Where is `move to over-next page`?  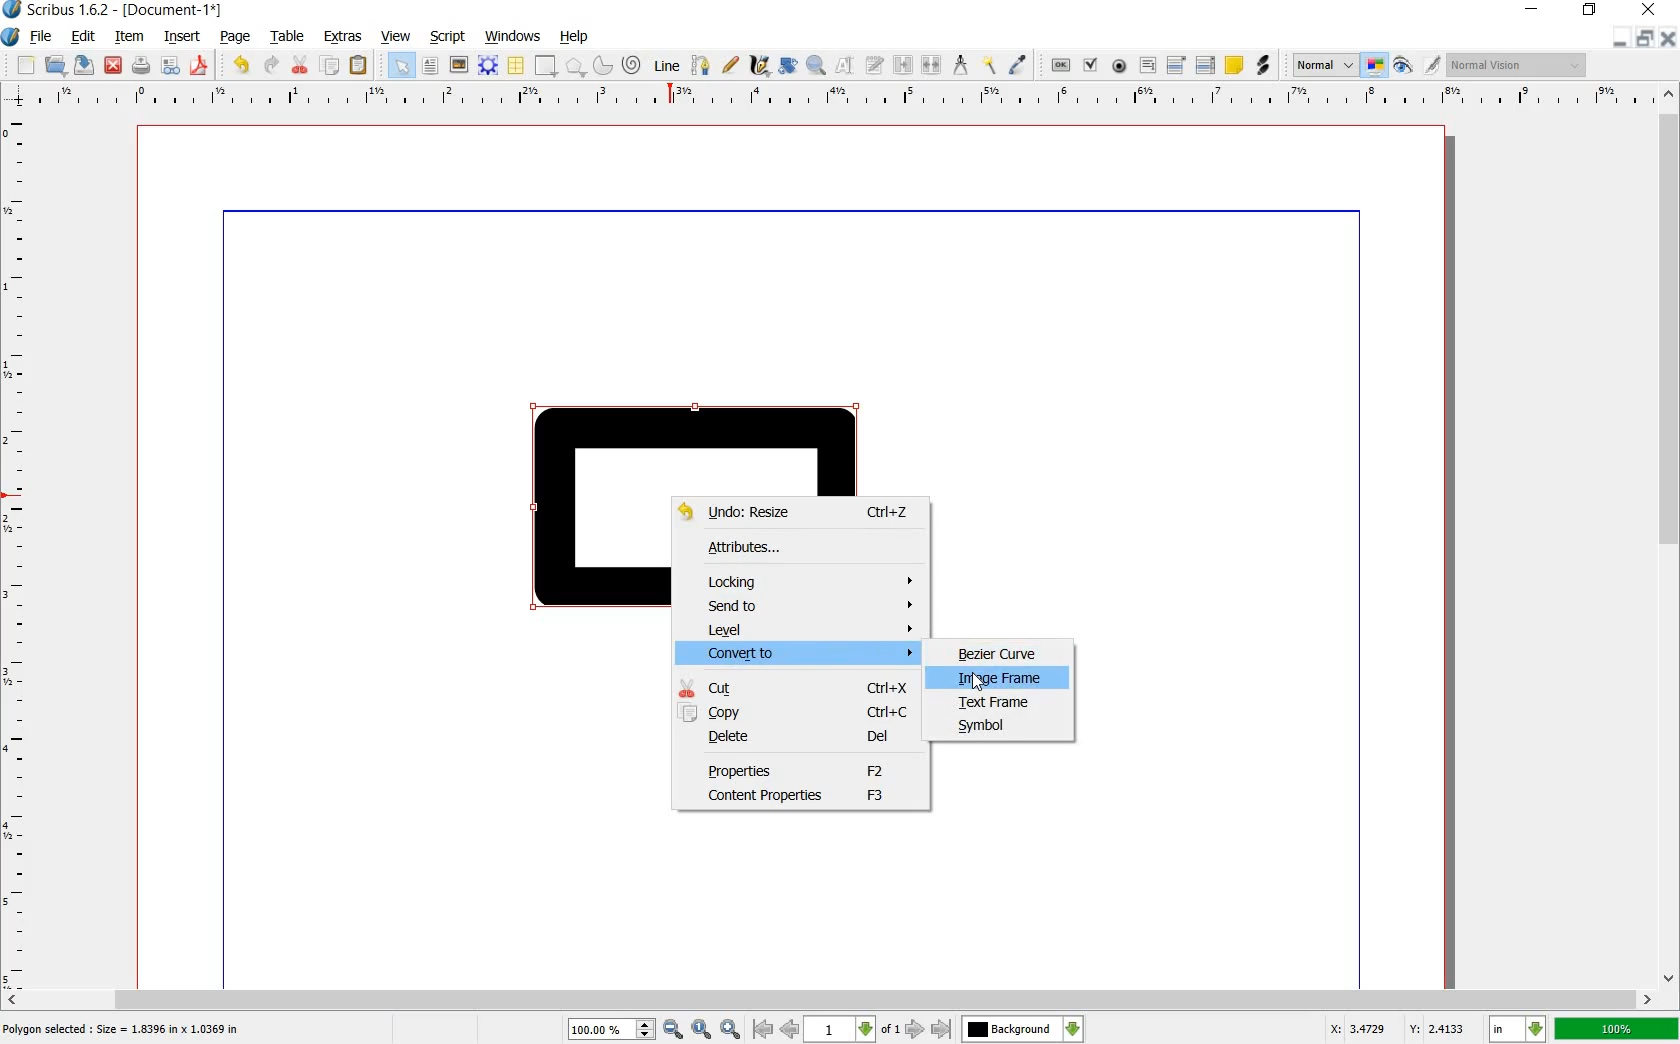 move to over-next page is located at coordinates (945, 1031).